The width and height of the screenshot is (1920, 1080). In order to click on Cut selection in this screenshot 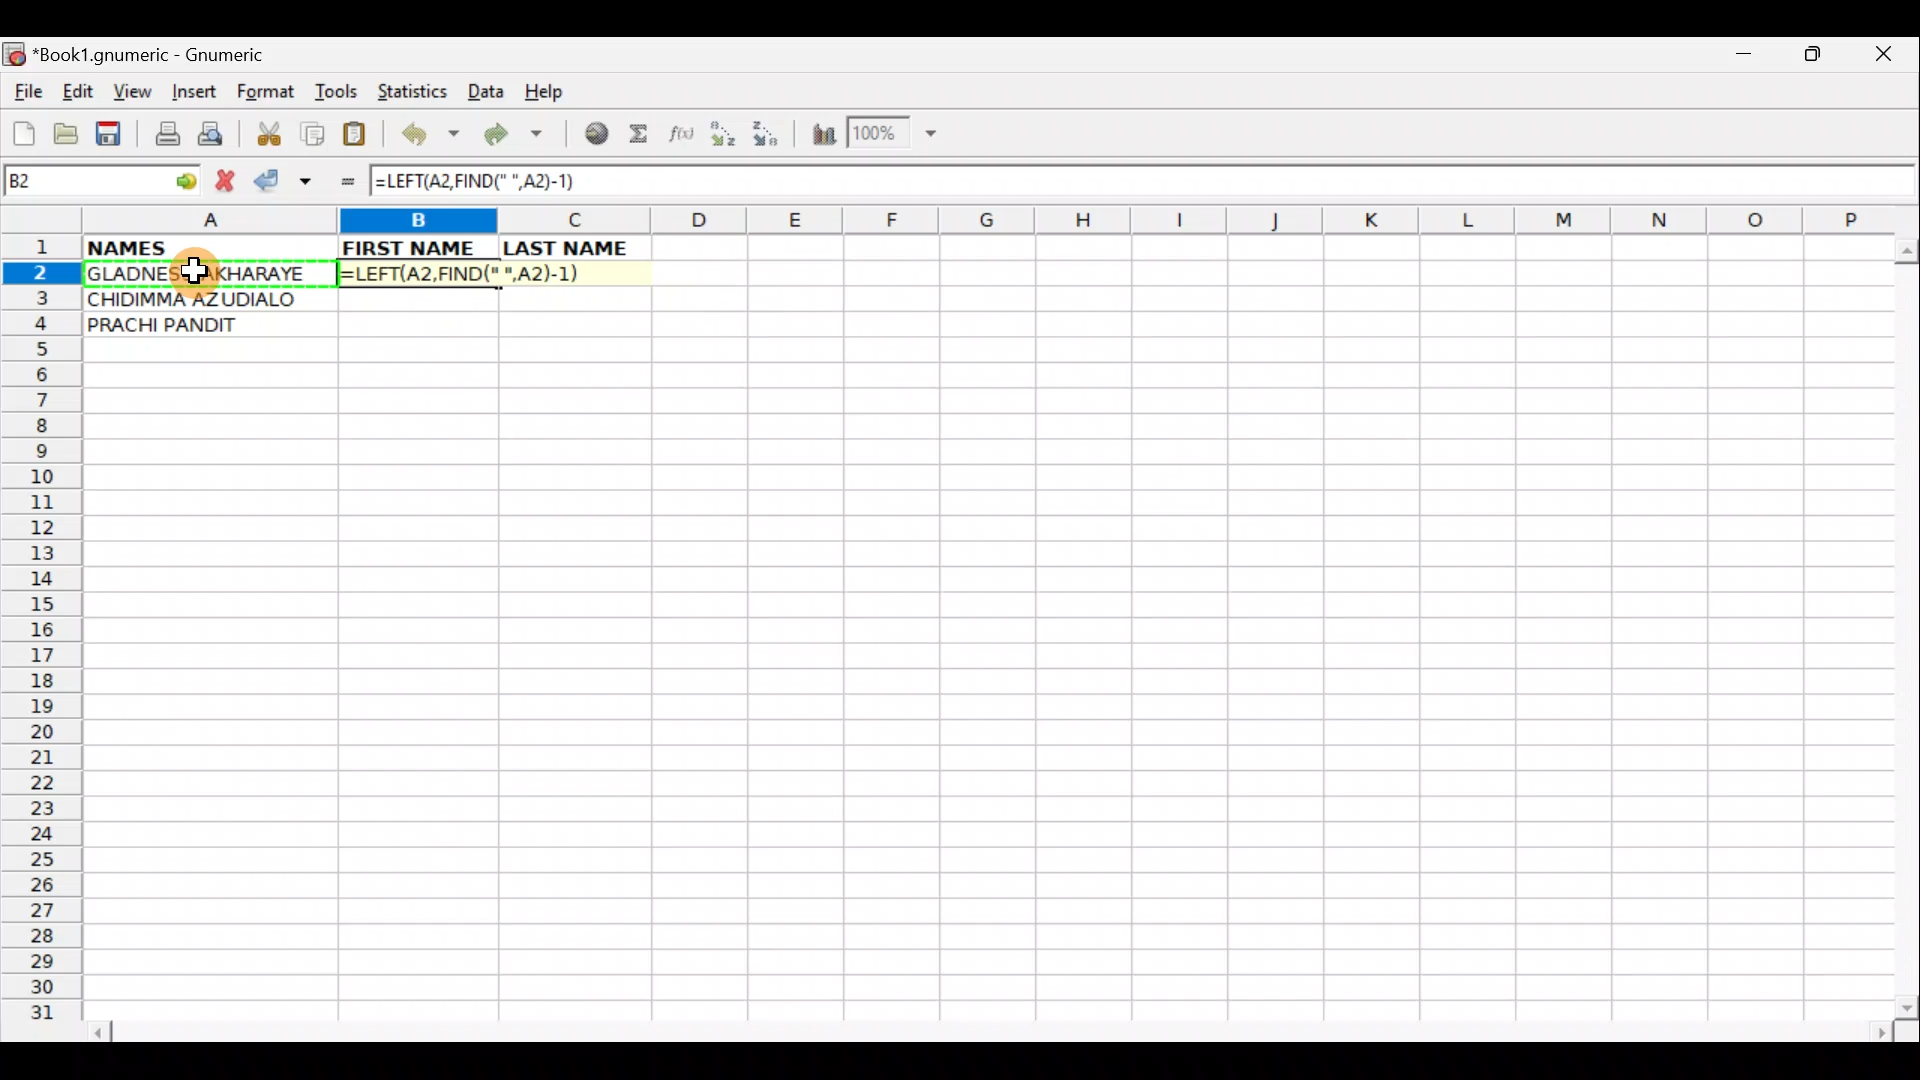, I will do `click(268, 131)`.